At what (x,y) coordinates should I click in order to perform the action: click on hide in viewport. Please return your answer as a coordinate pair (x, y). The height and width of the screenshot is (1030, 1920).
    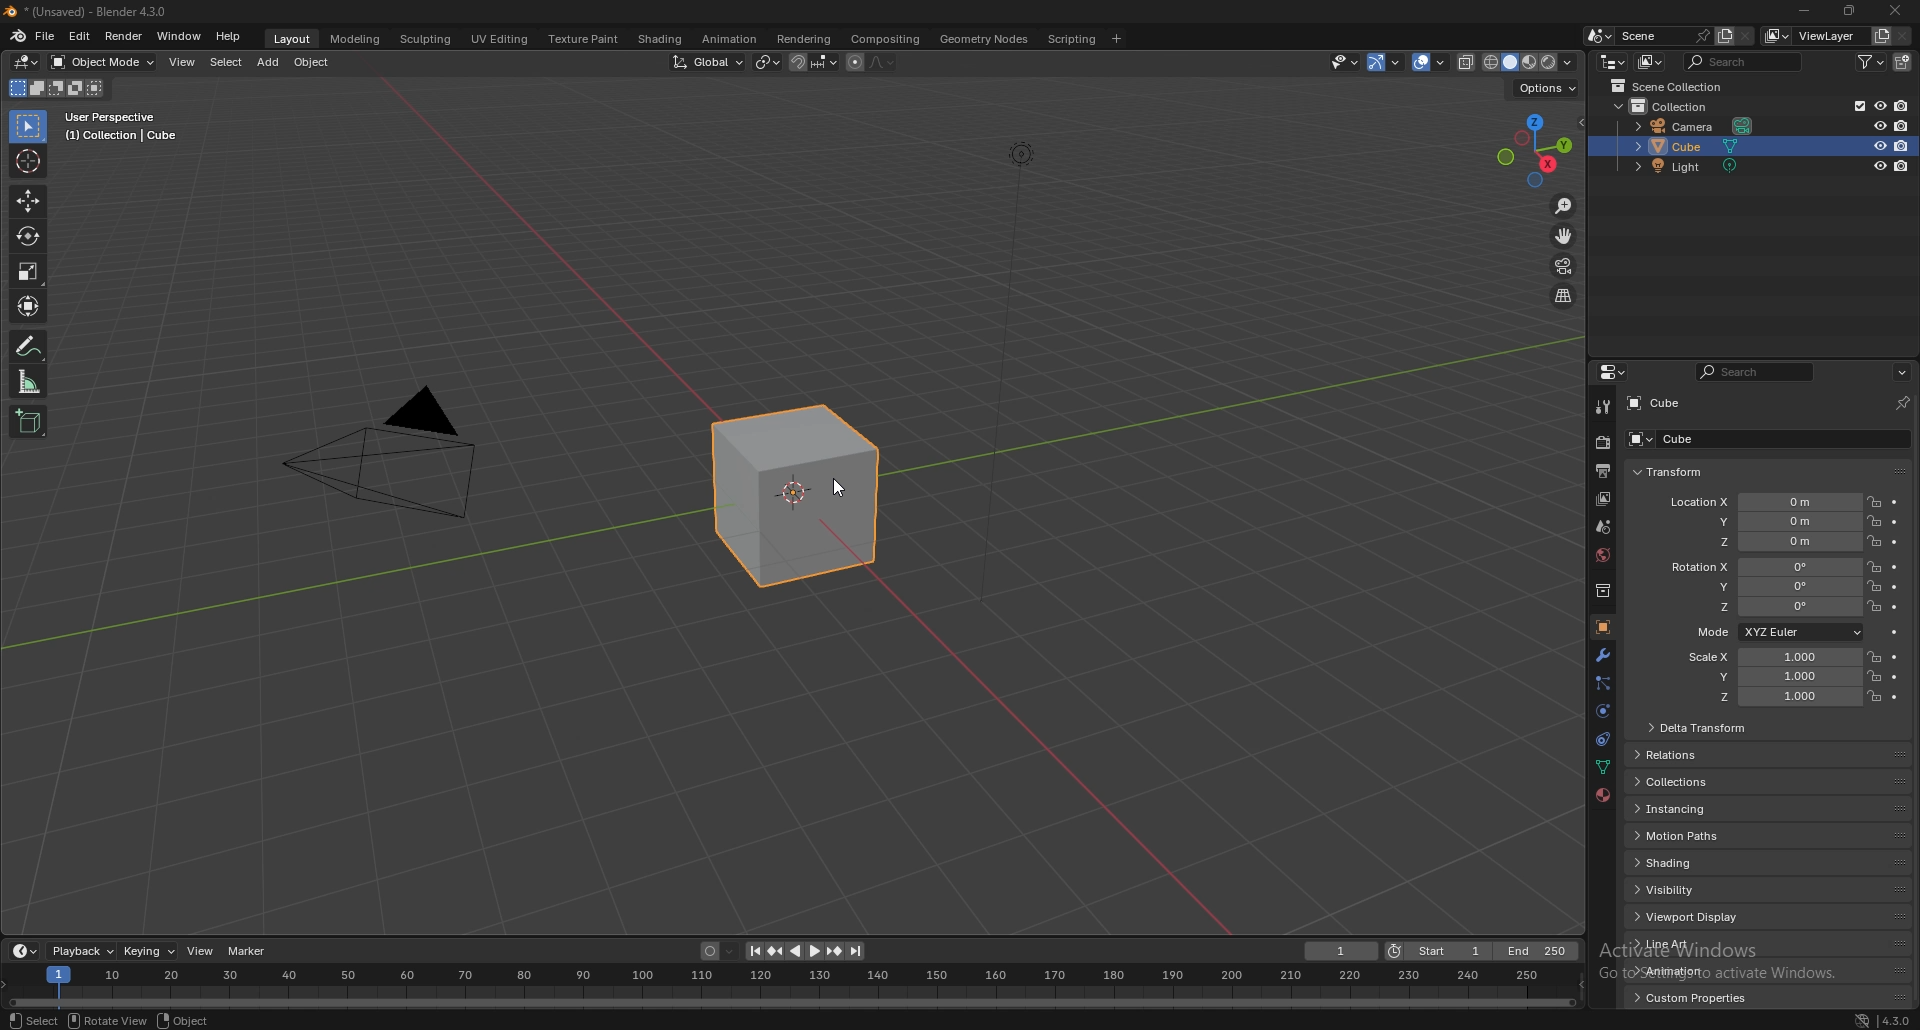
    Looking at the image, I should click on (1879, 166).